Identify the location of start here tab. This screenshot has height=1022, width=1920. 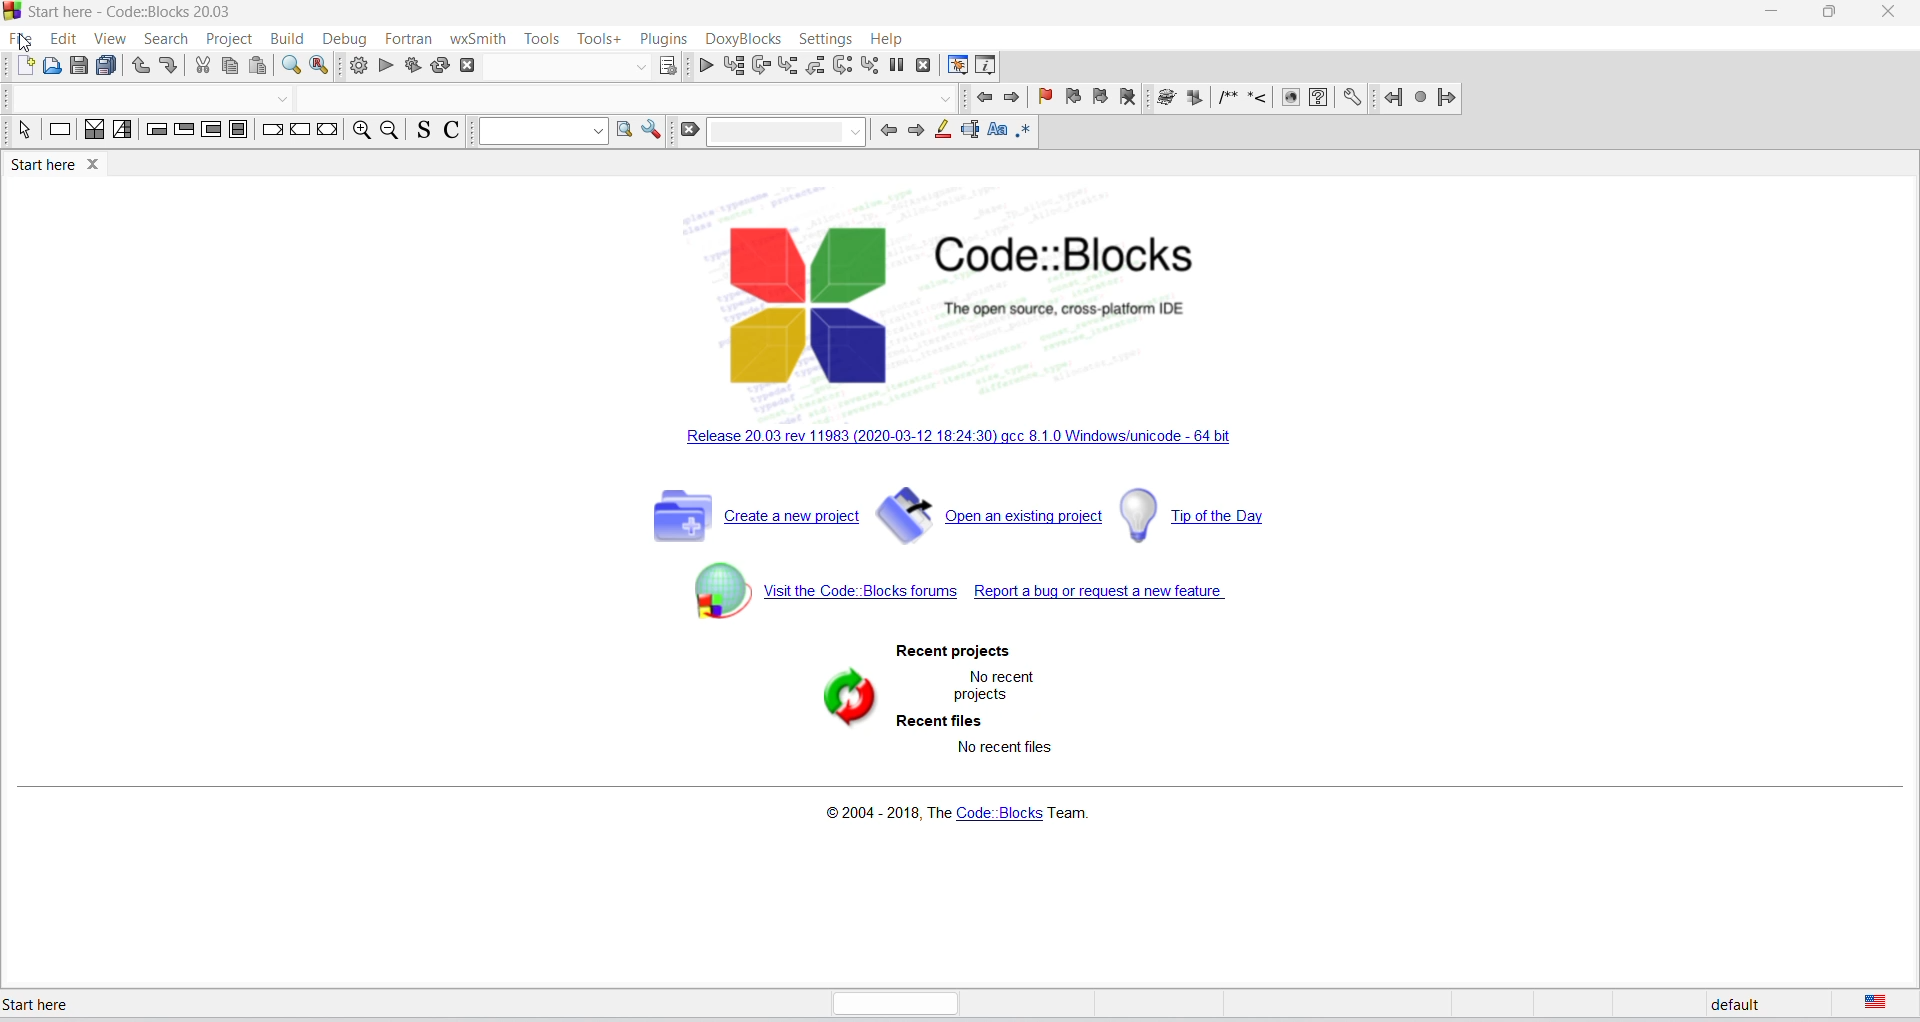
(61, 165).